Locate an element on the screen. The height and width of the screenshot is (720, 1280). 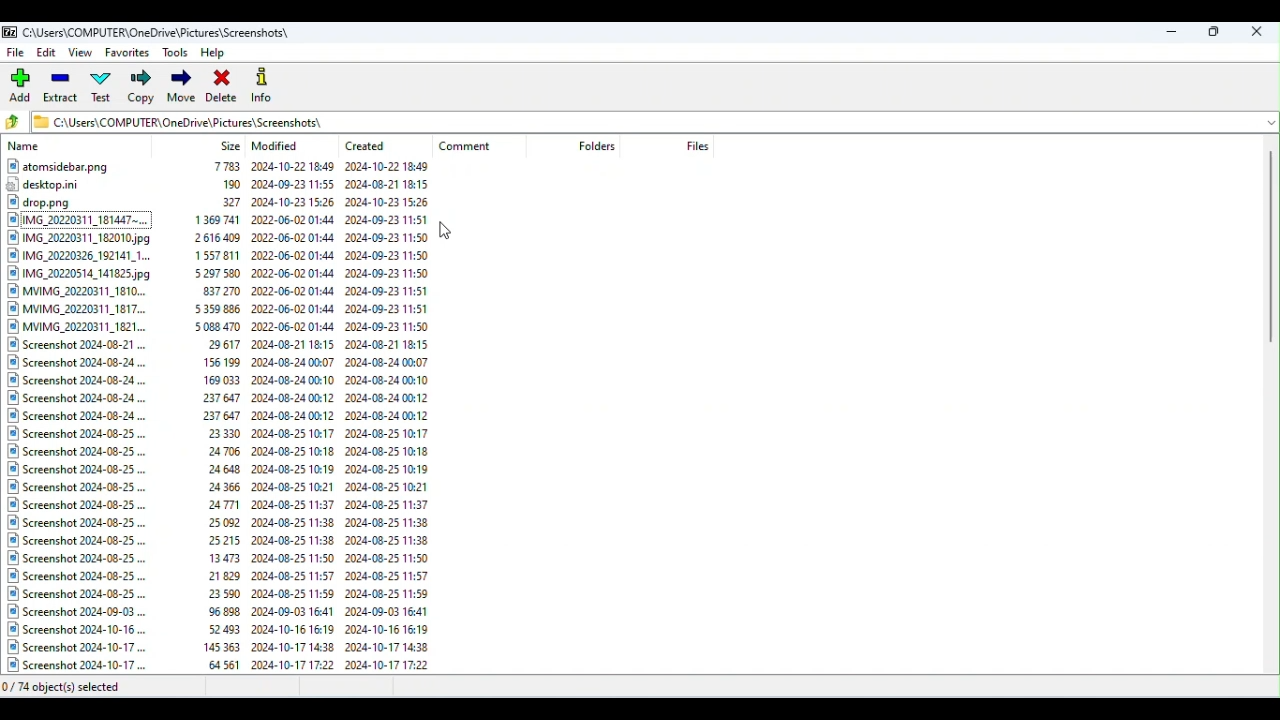
Edit is located at coordinates (48, 55).